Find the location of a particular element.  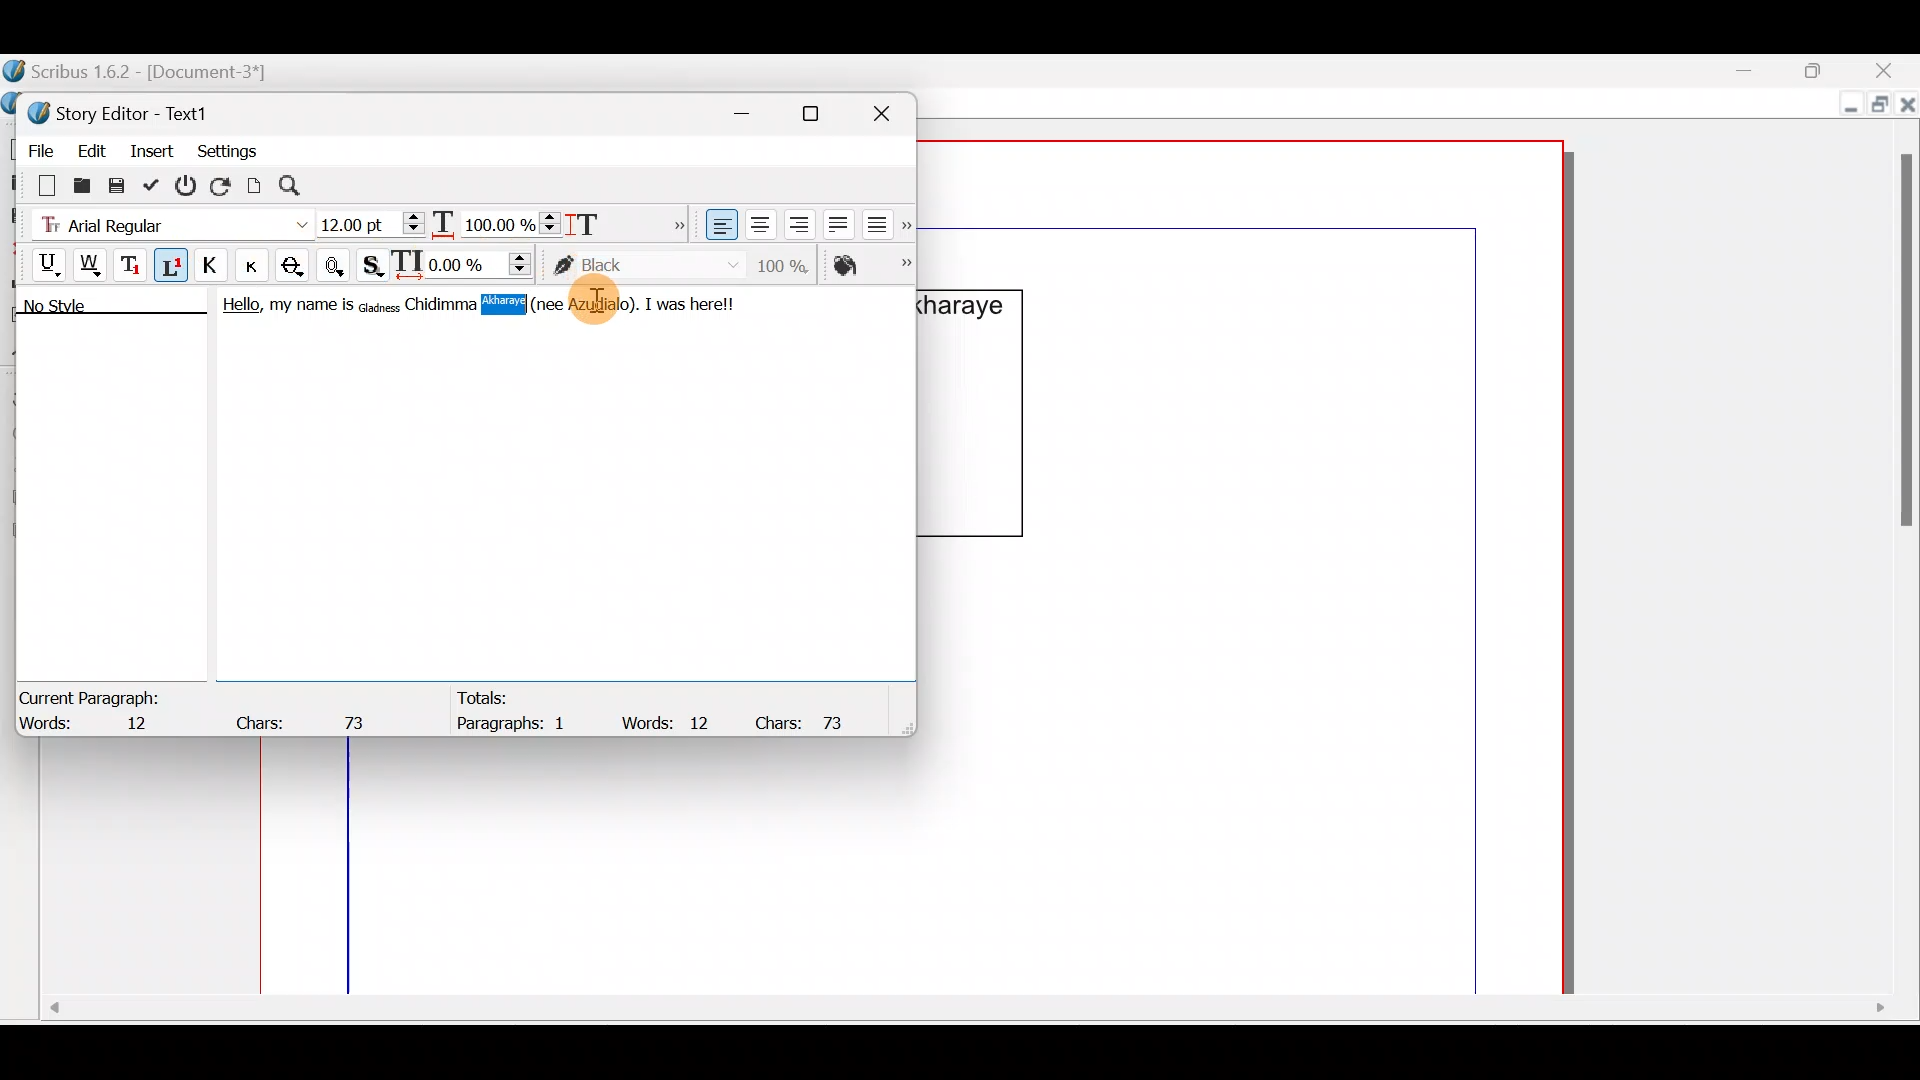

Current Paragraph: is located at coordinates (92, 695).